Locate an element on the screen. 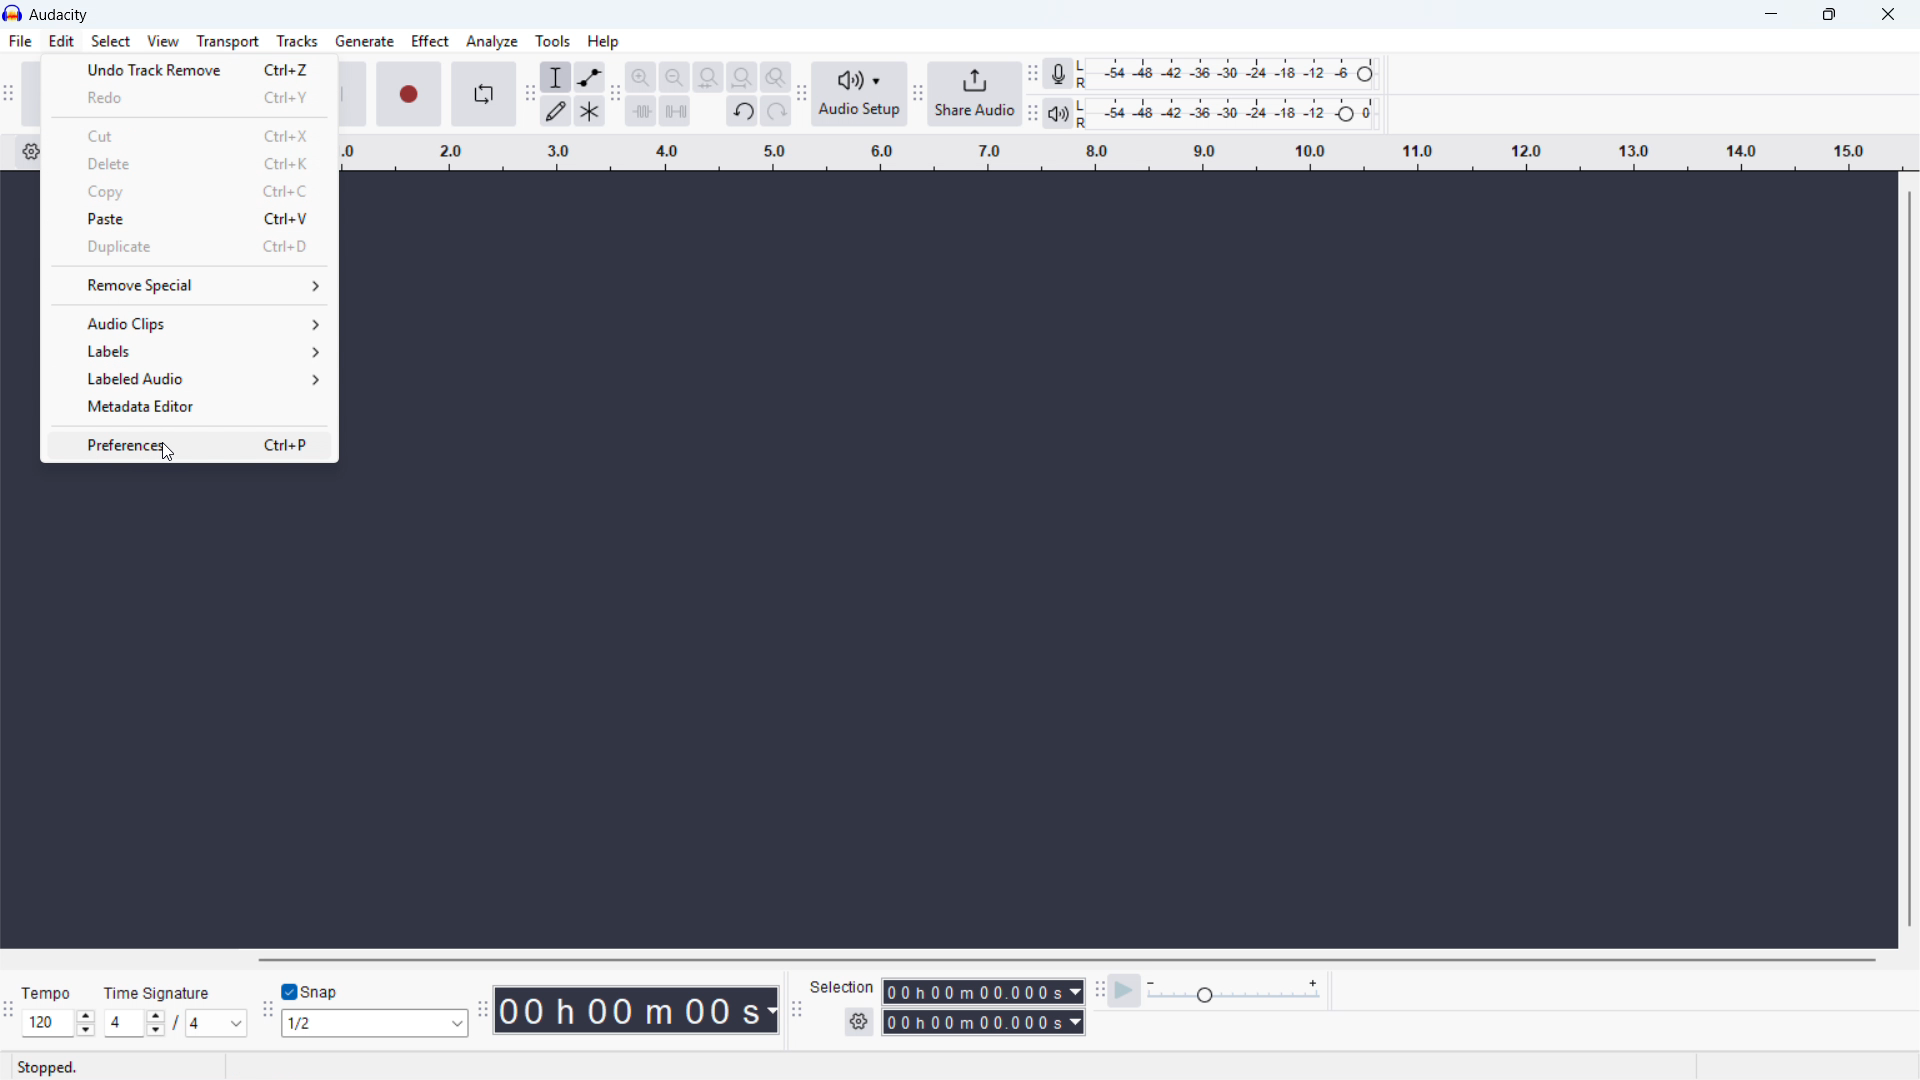 The height and width of the screenshot is (1080, 1920). stopped is located at coordinates (48, 1069).